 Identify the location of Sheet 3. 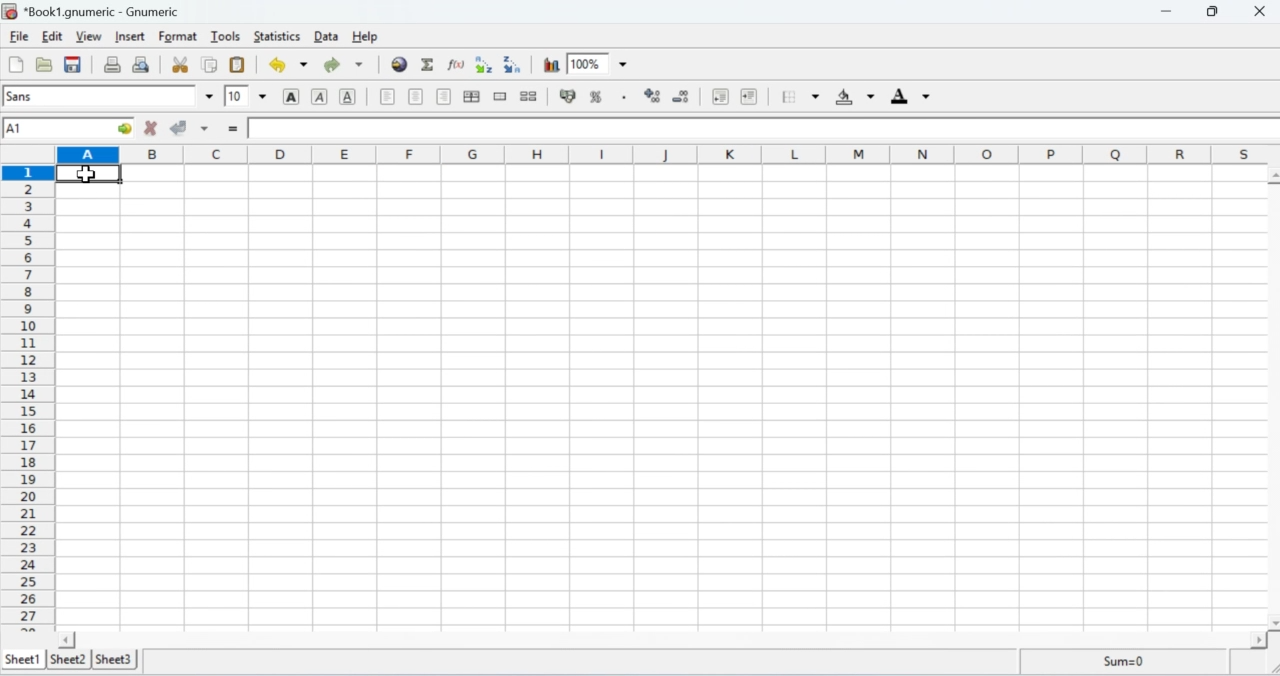
(114, 659).